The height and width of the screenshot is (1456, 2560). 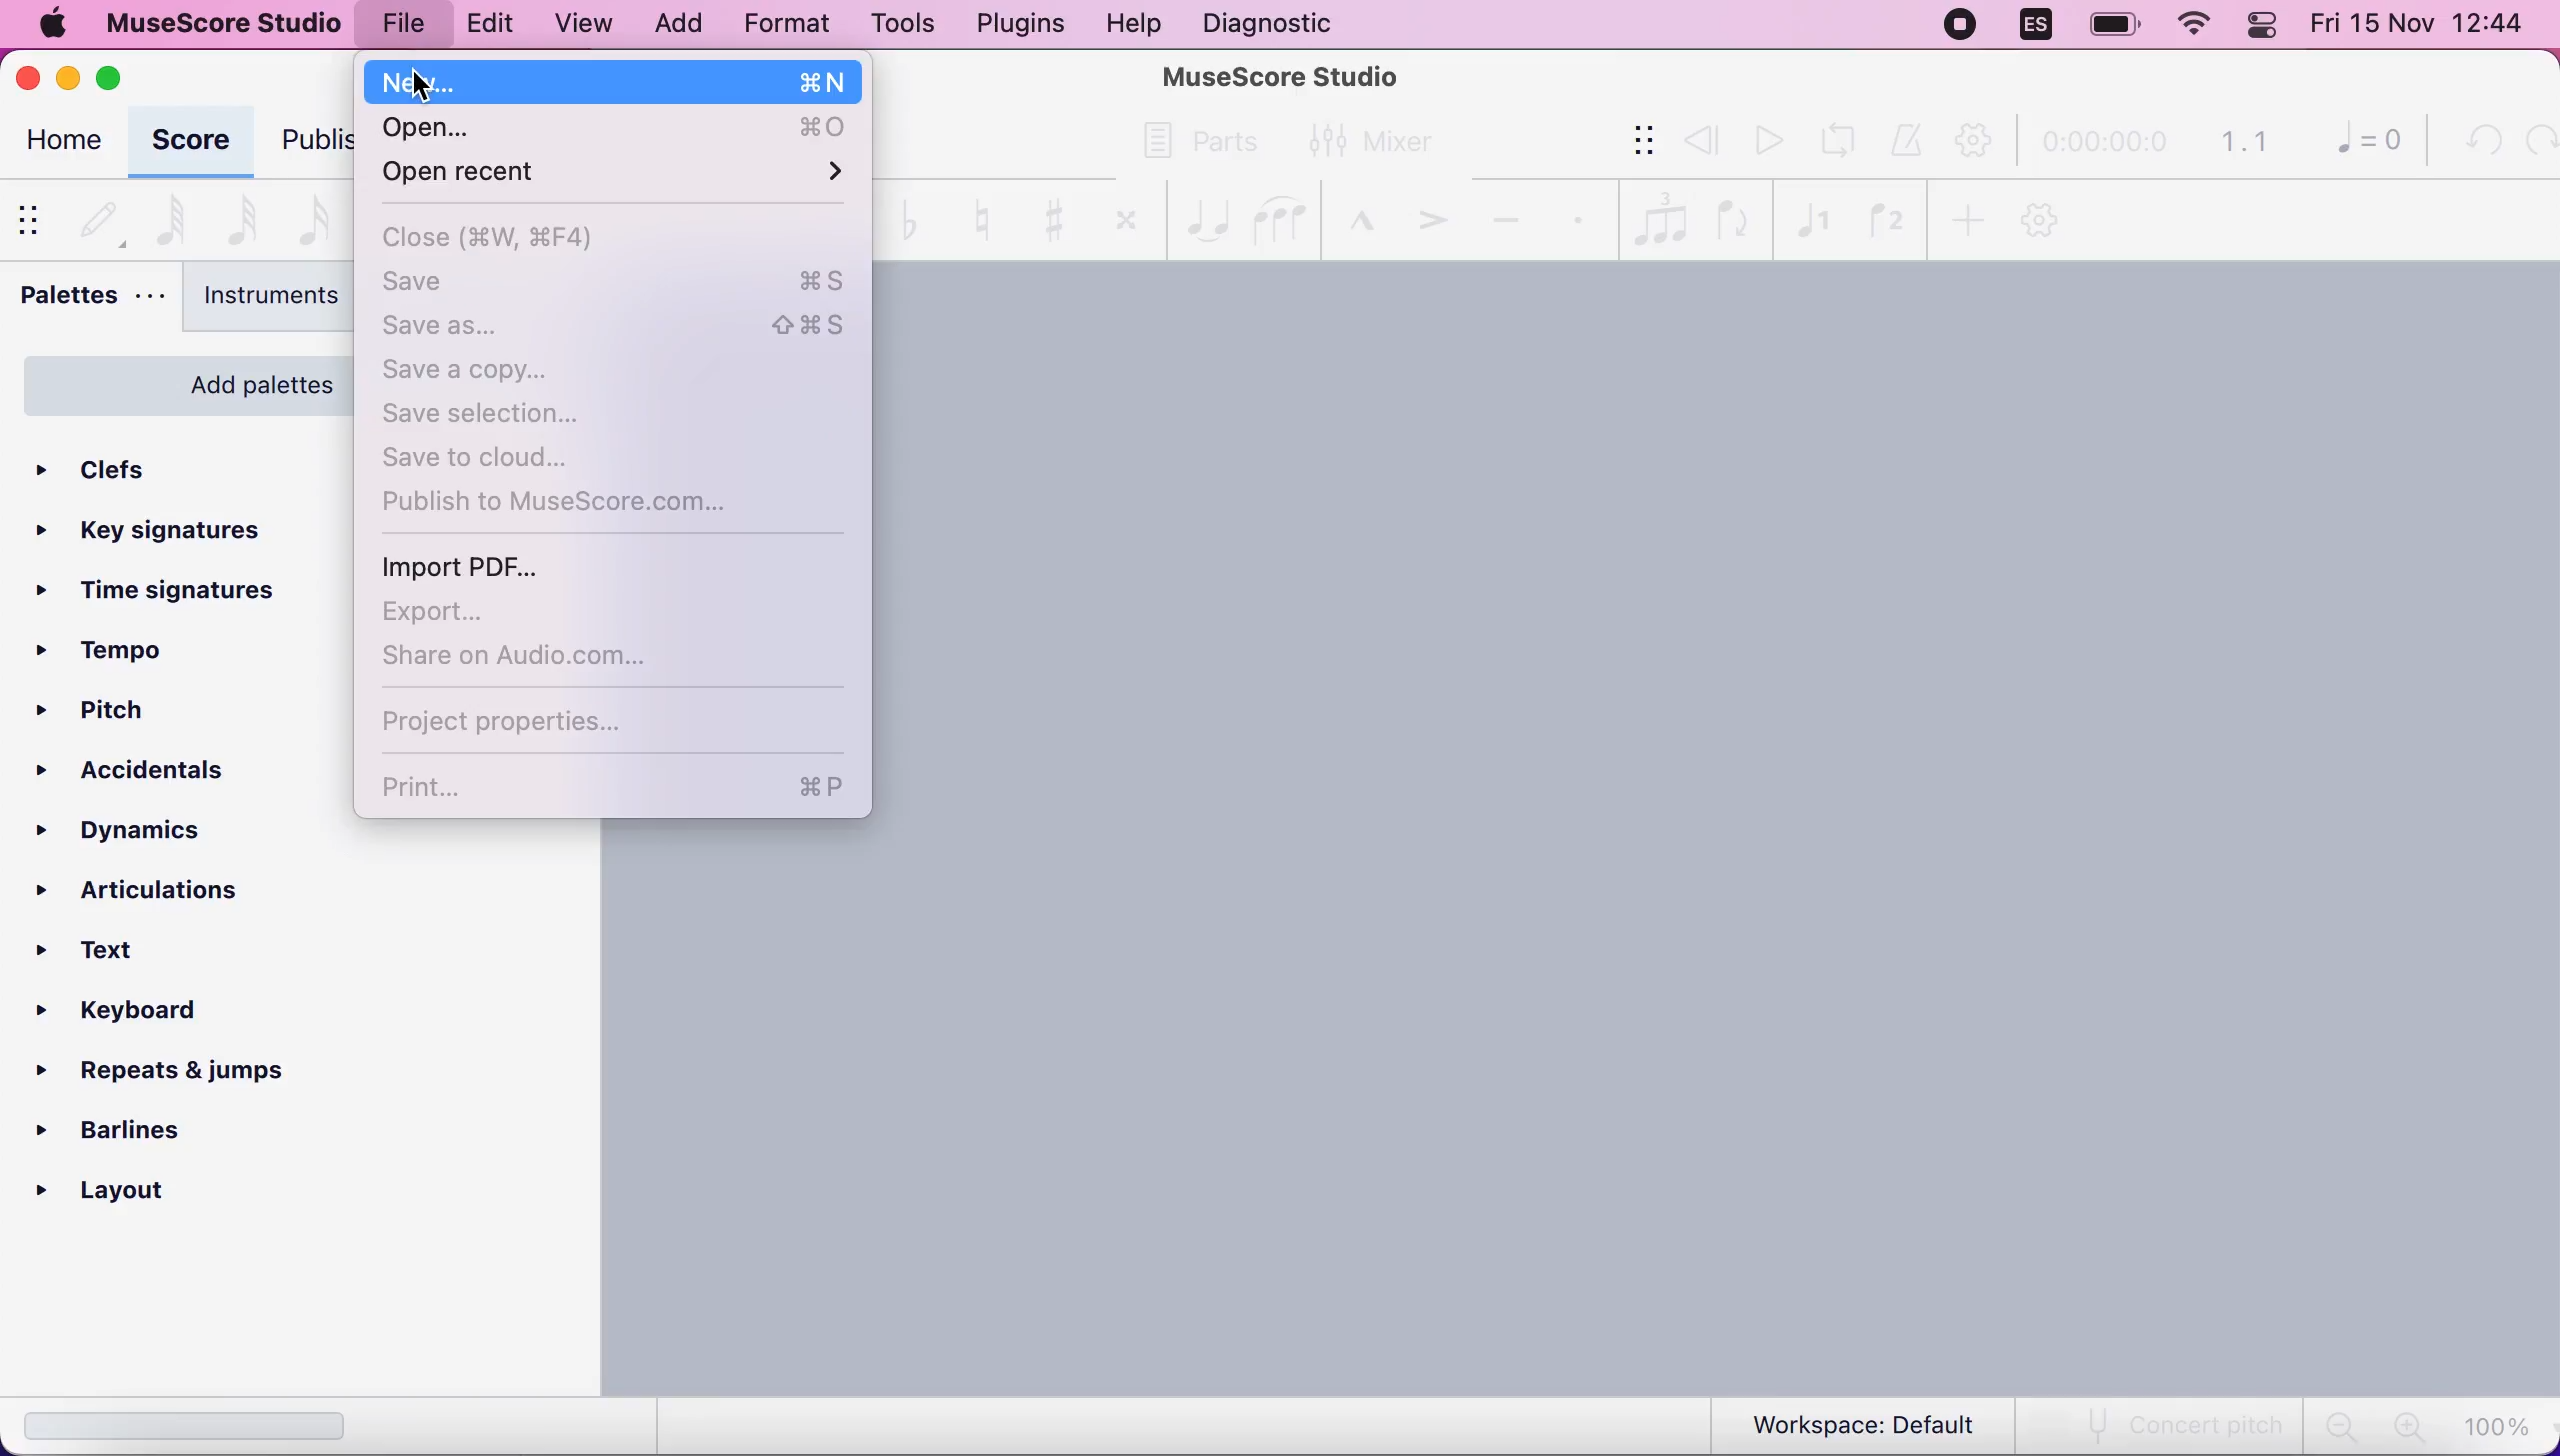 I want to click on show/hide, so click(x=35, y=218).